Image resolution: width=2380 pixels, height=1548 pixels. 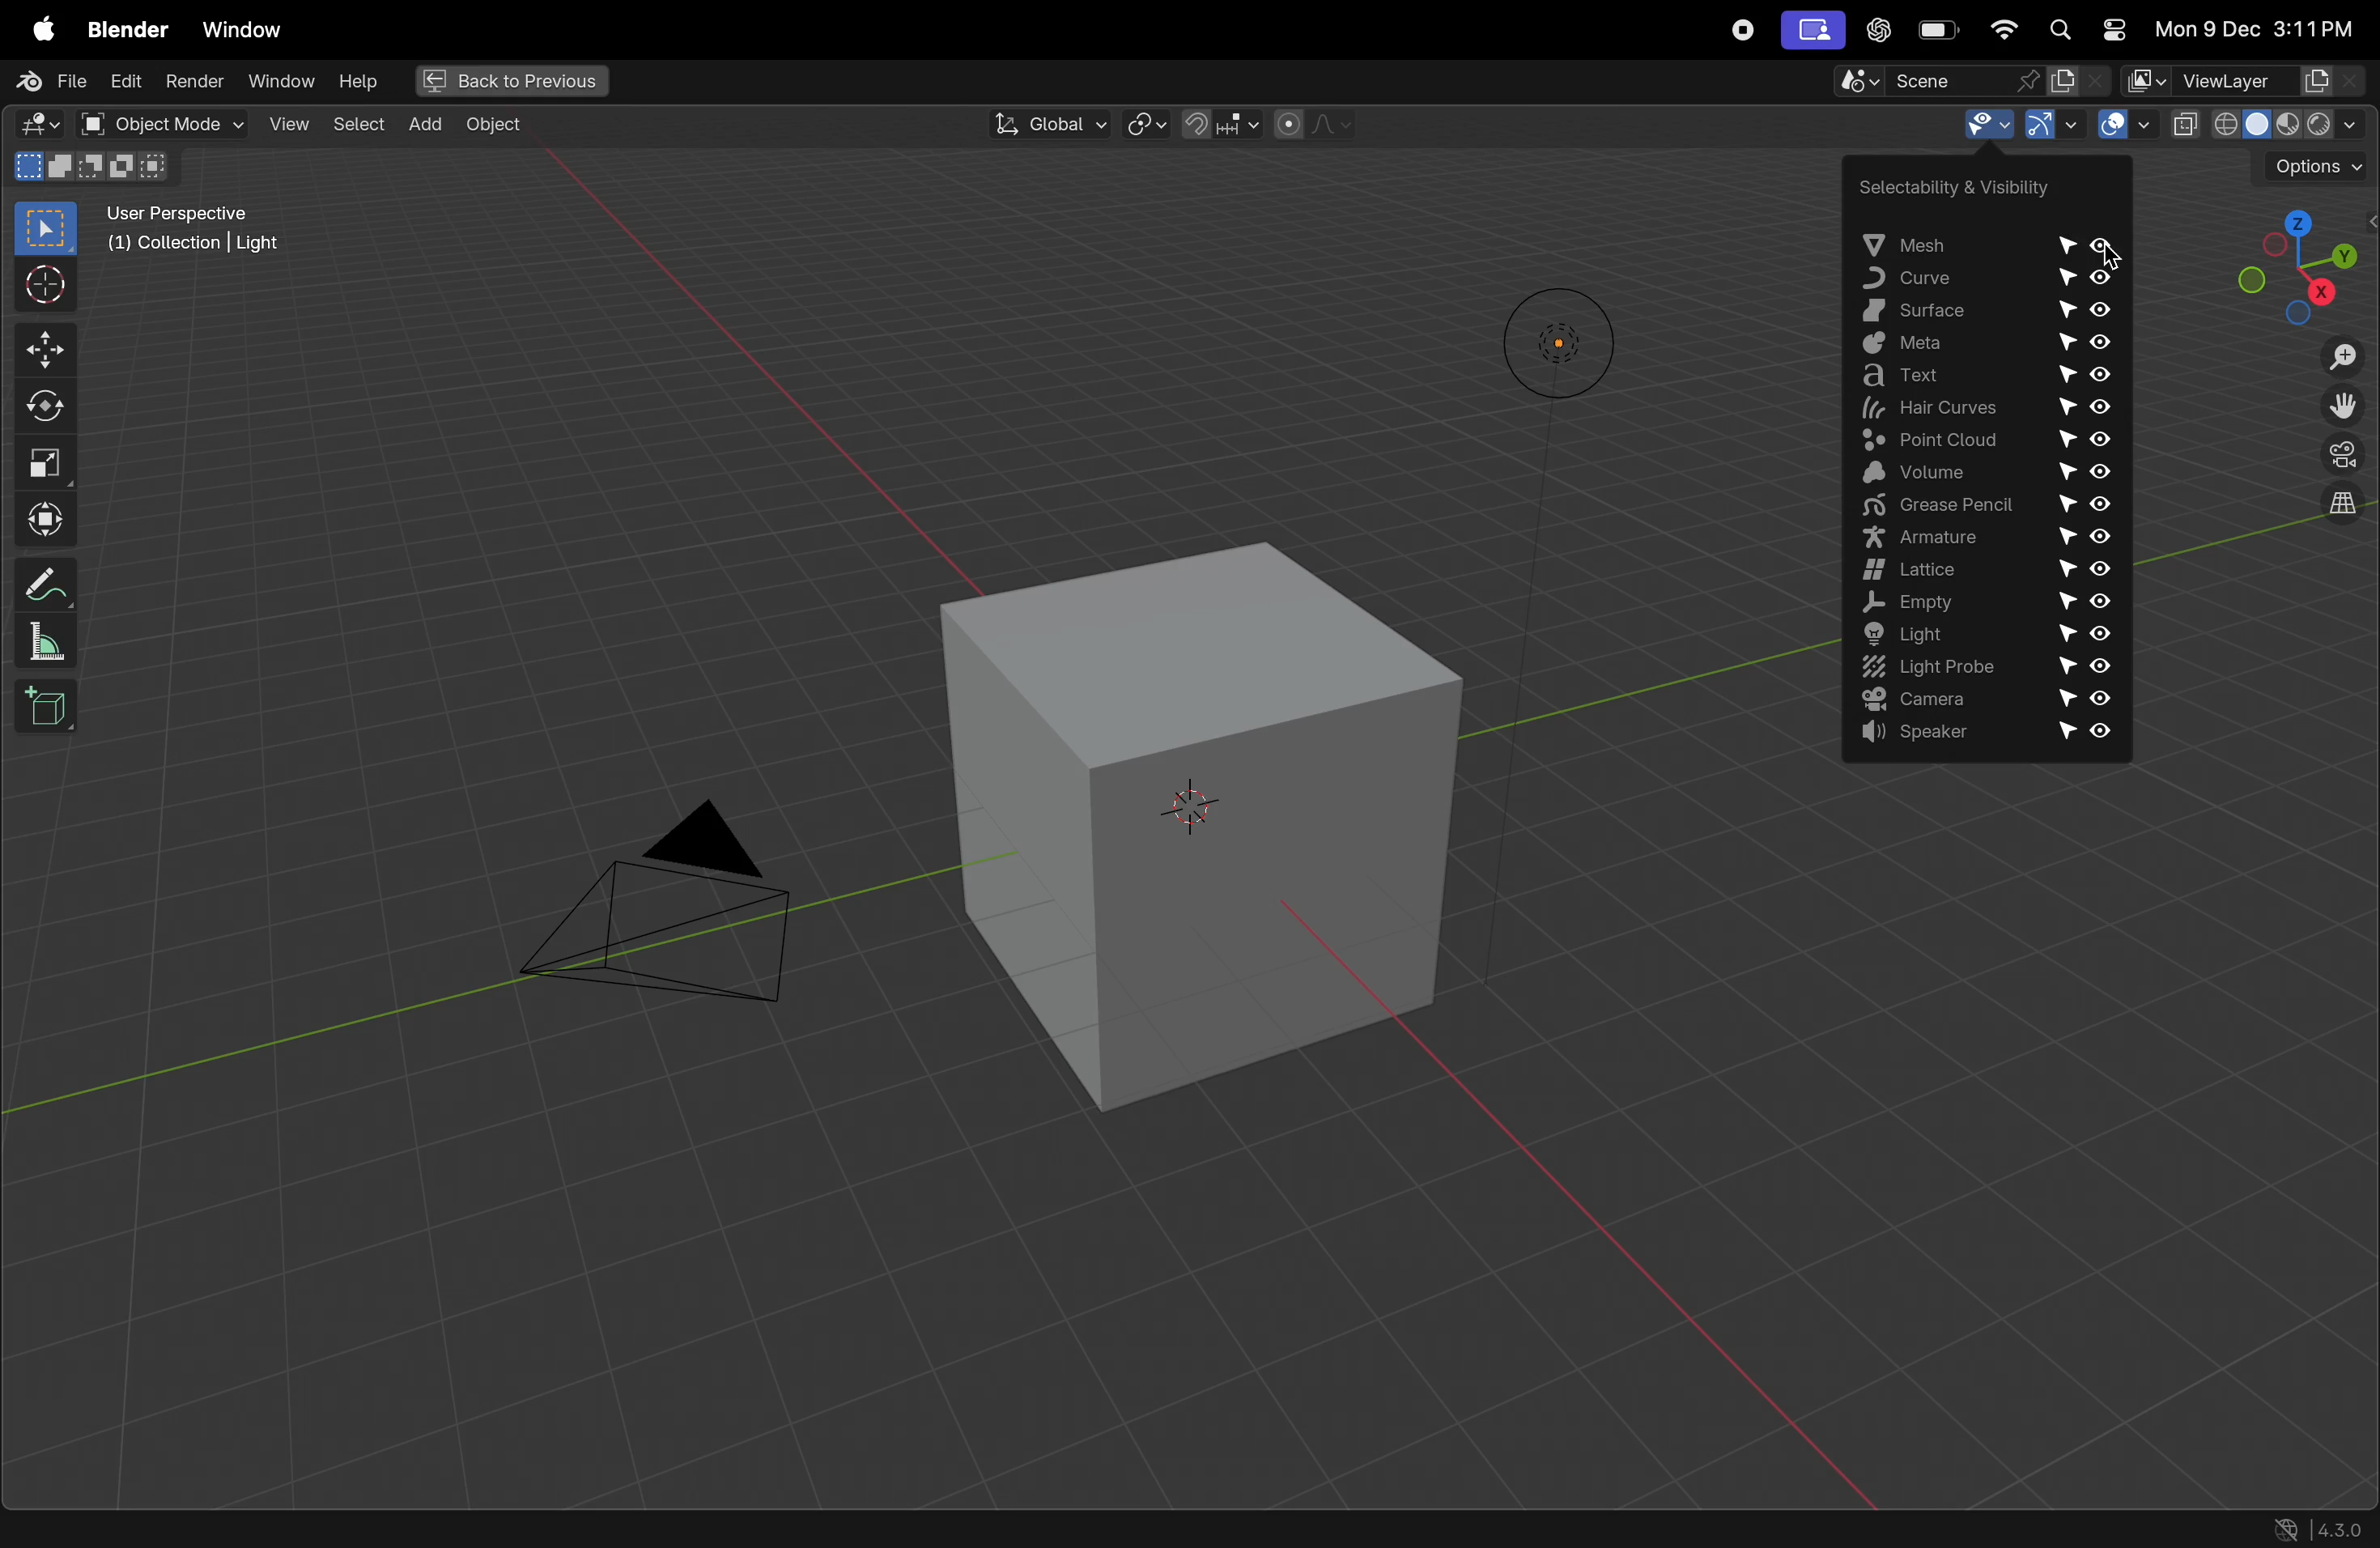 I want to click on view point, so click(x=2291, y=257).